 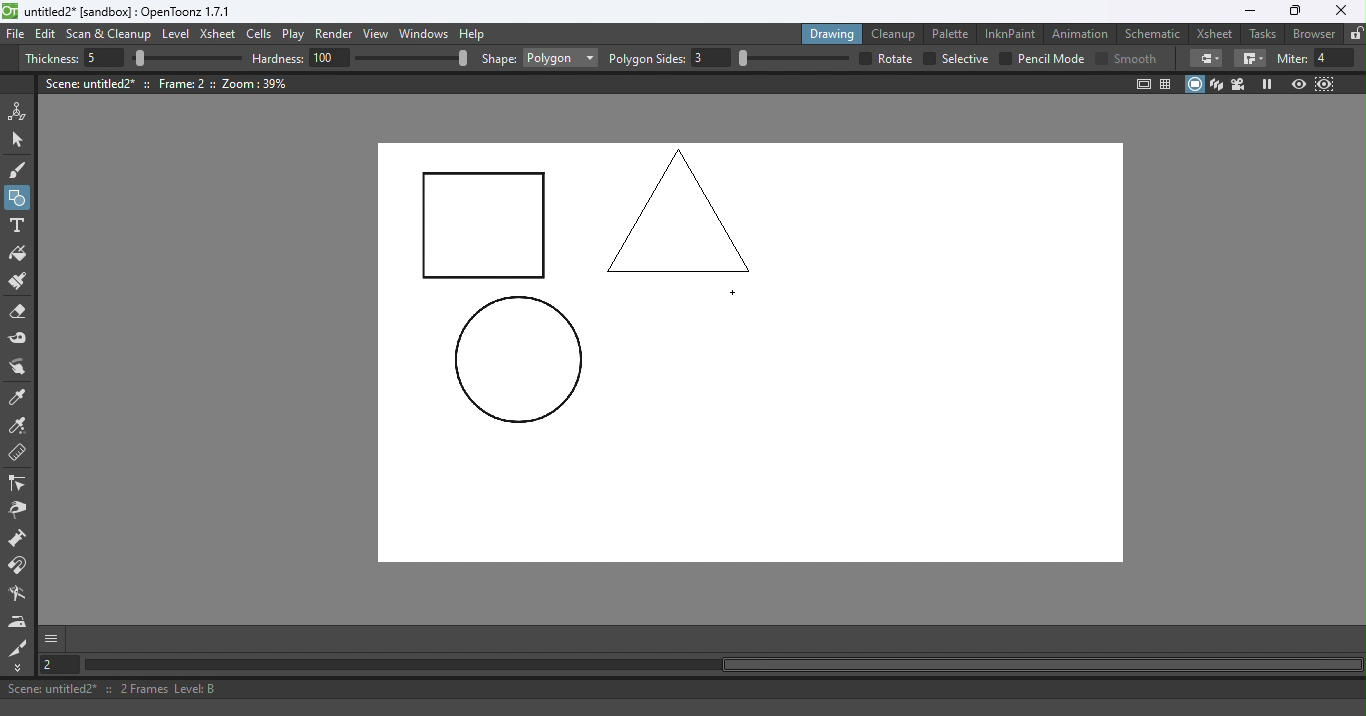 I want to click on Eraser tool, so click(x=23, y=312).